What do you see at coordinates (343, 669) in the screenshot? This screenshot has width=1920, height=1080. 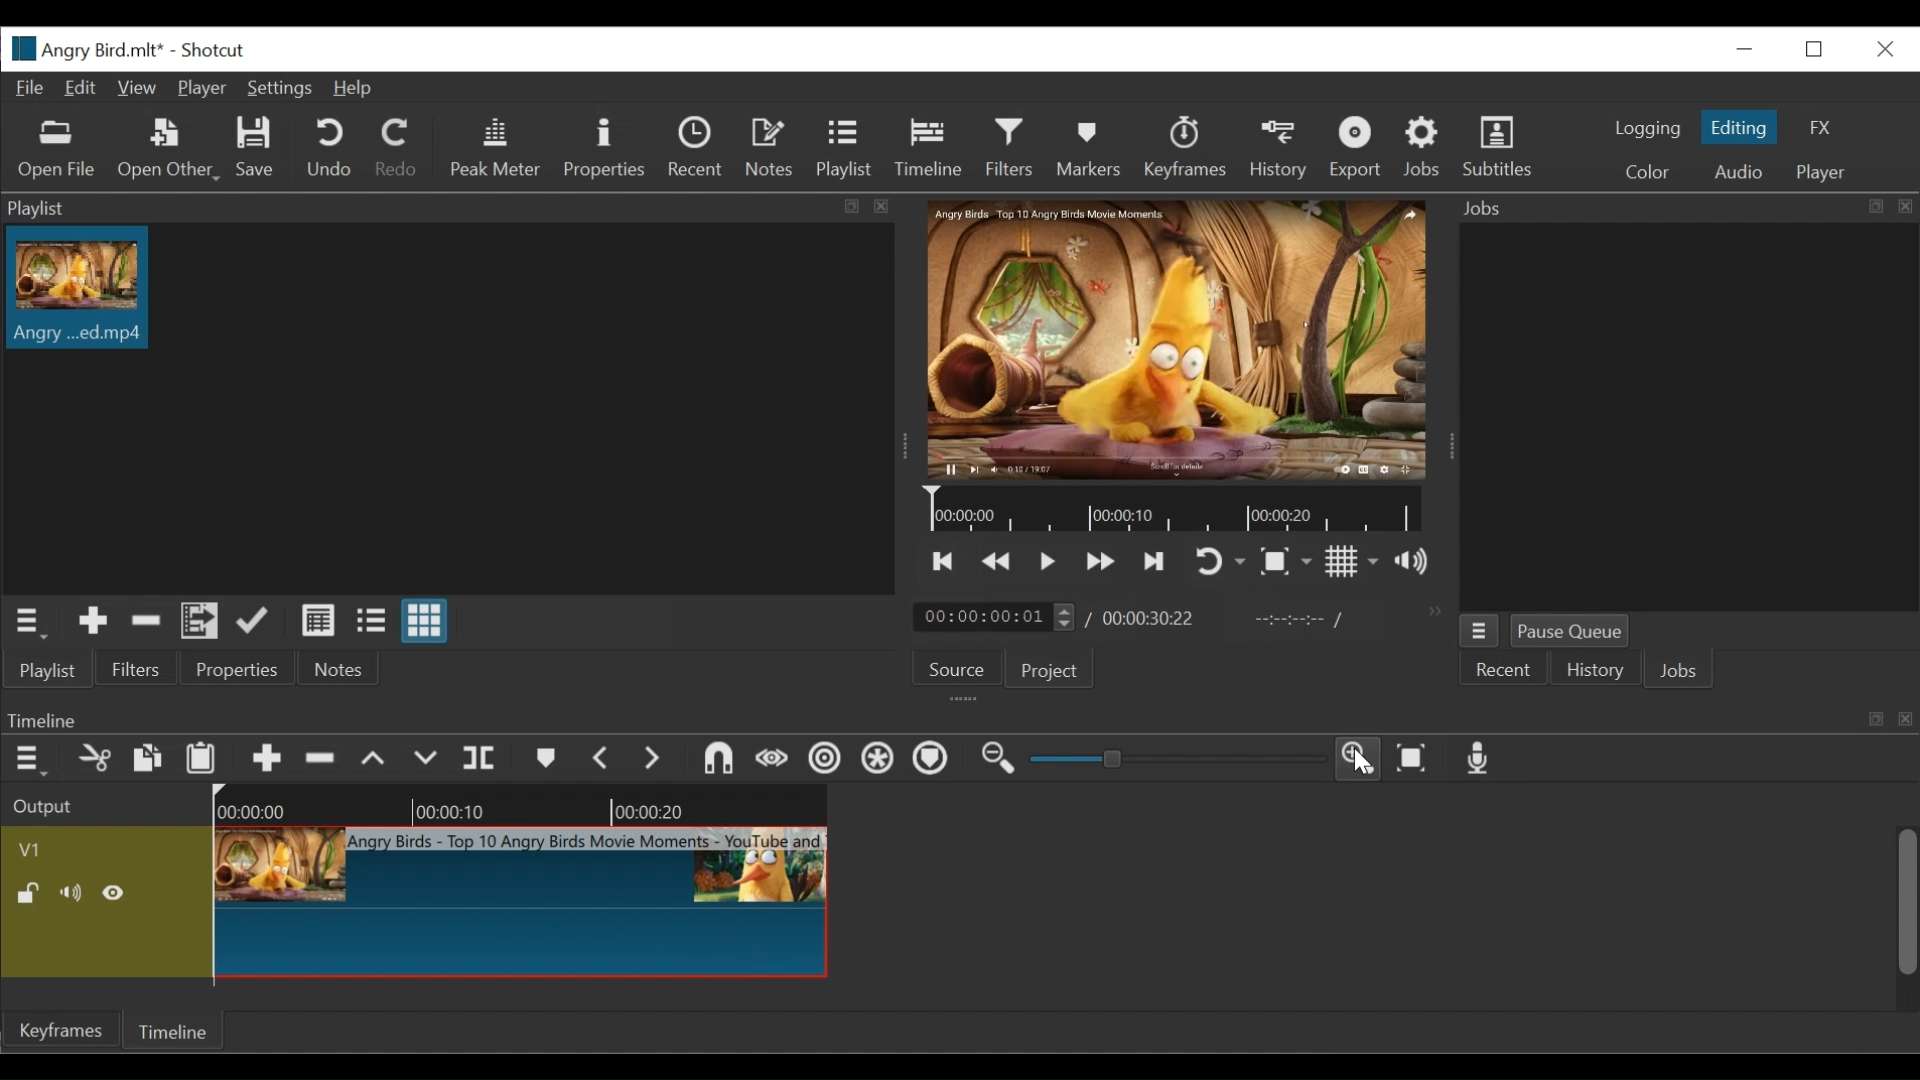 I see `Notes` at bounding box center [343, 669].